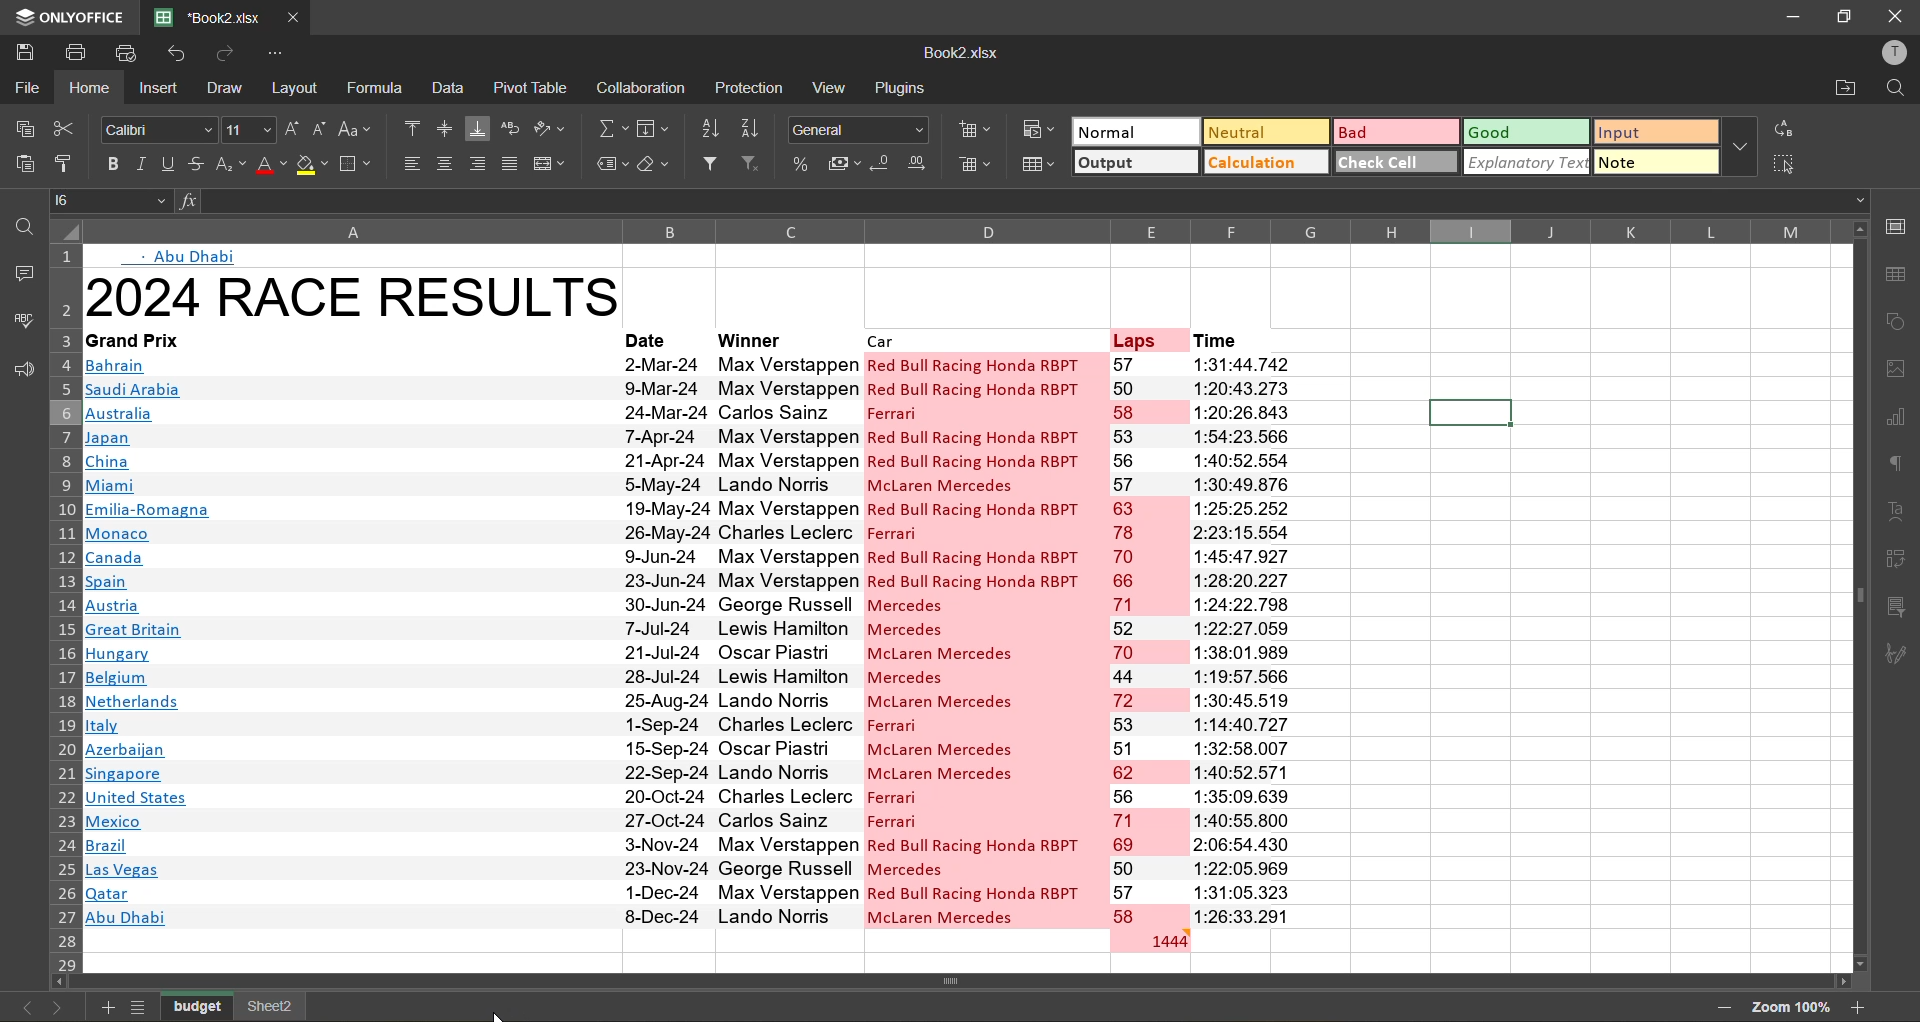 The height and width of the screenshot is (1022, 1920). Describe the element at coordinates (22, 1007) in the screenshot. I see `previous` at that location.